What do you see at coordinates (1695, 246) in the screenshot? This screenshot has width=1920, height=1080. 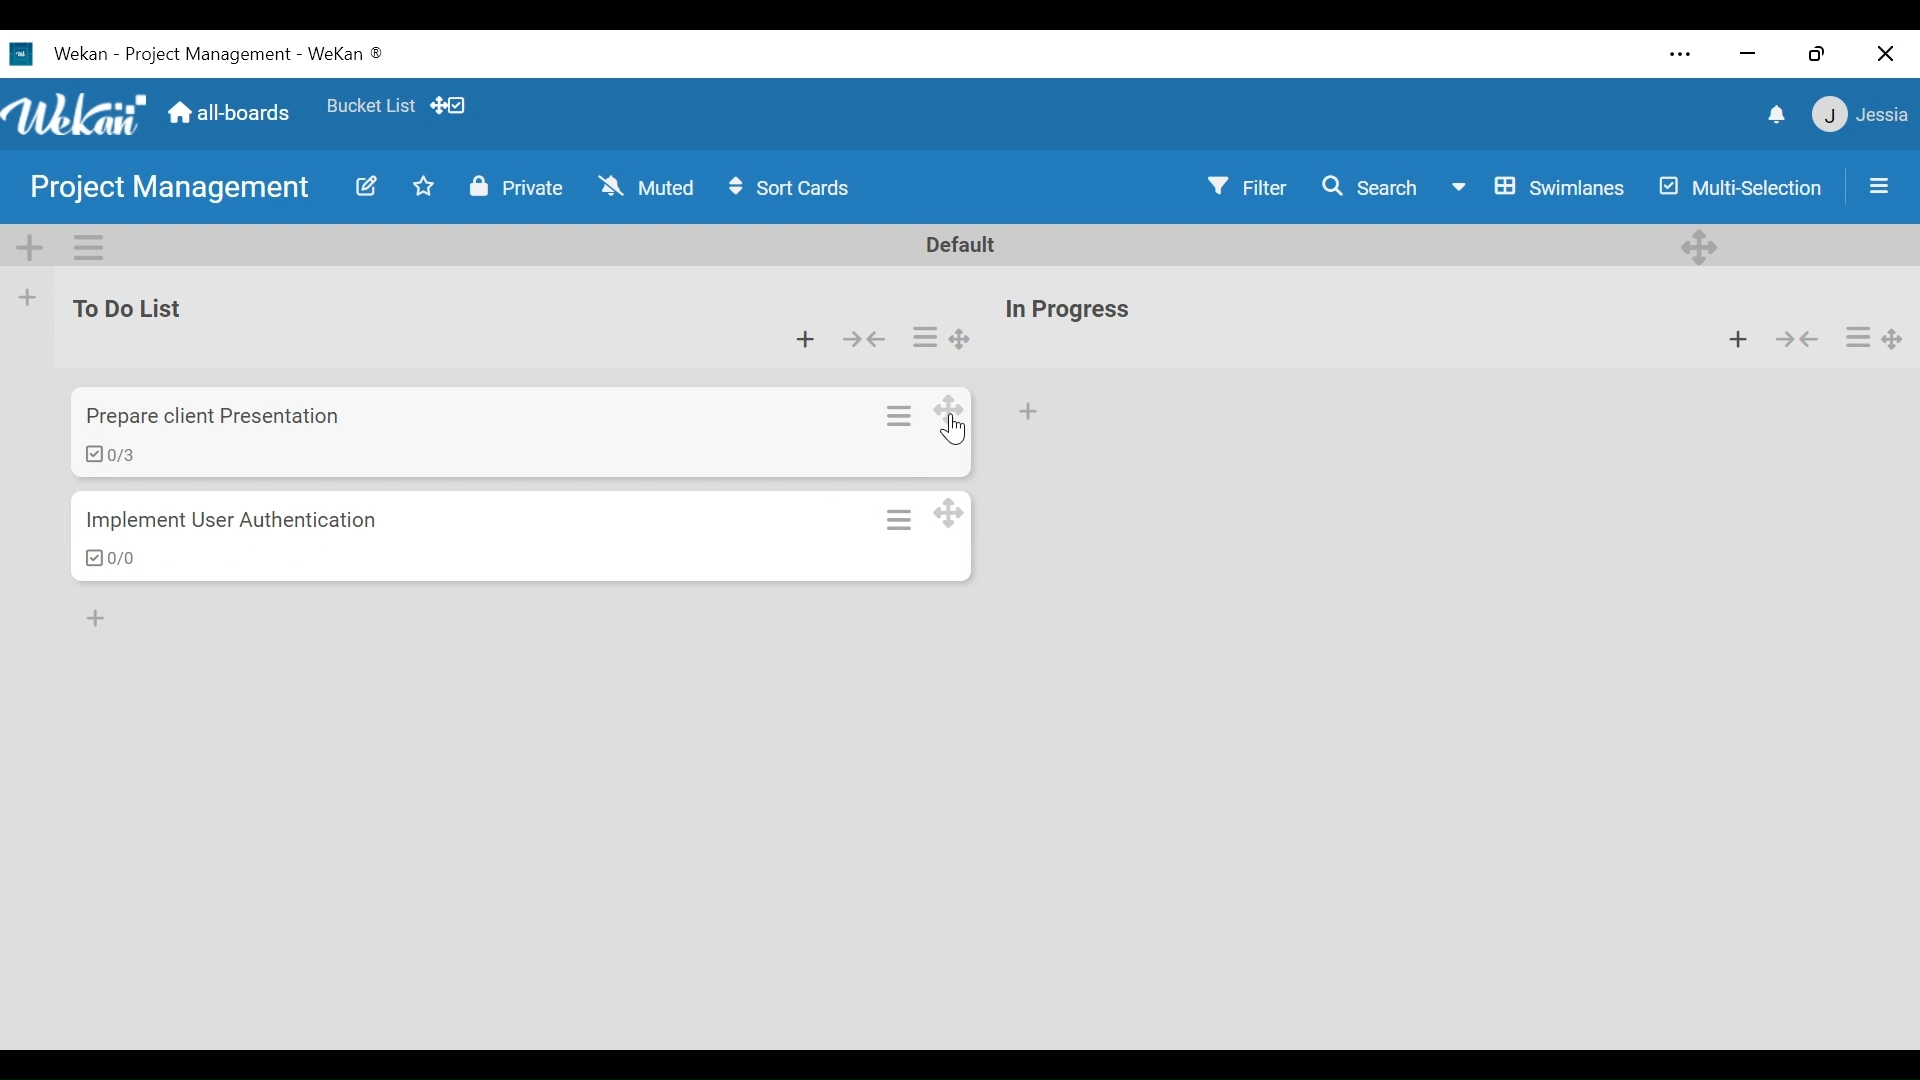 I see `Desktop drag handles` at bounding box center [1695, 246].